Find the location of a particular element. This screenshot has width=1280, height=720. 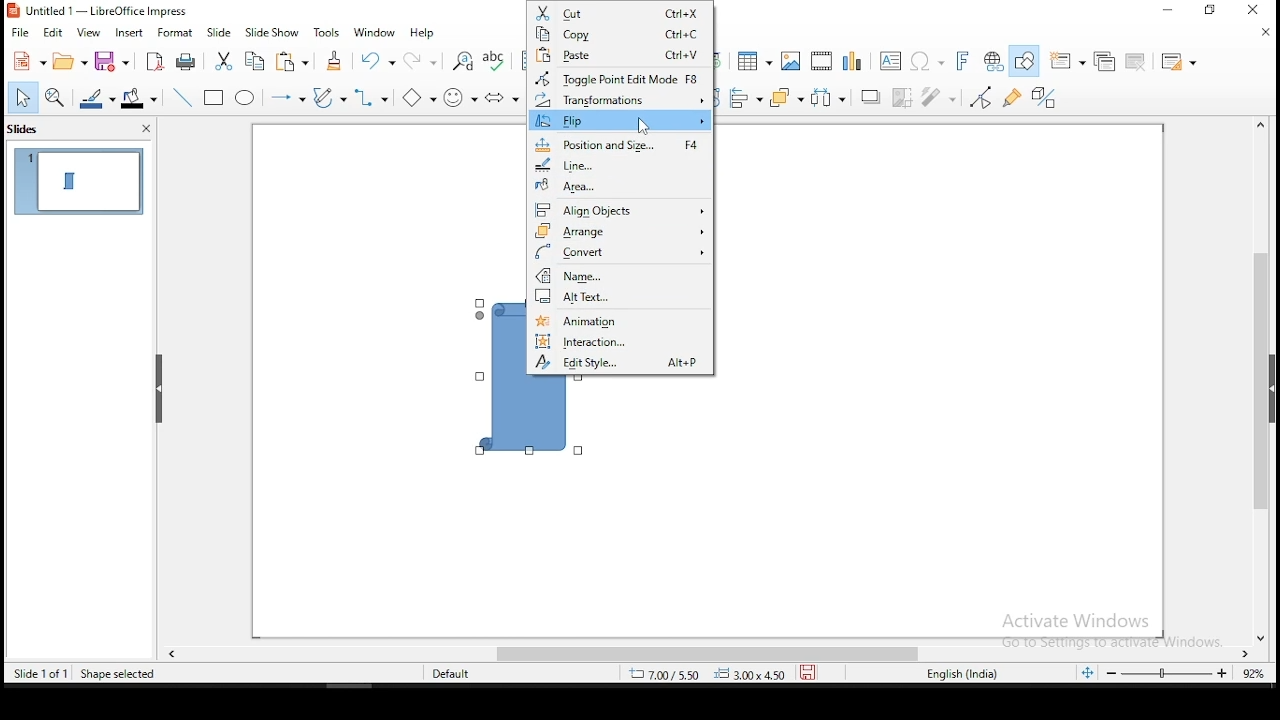

fit slide to current window is located at coordinates (1088, 673).